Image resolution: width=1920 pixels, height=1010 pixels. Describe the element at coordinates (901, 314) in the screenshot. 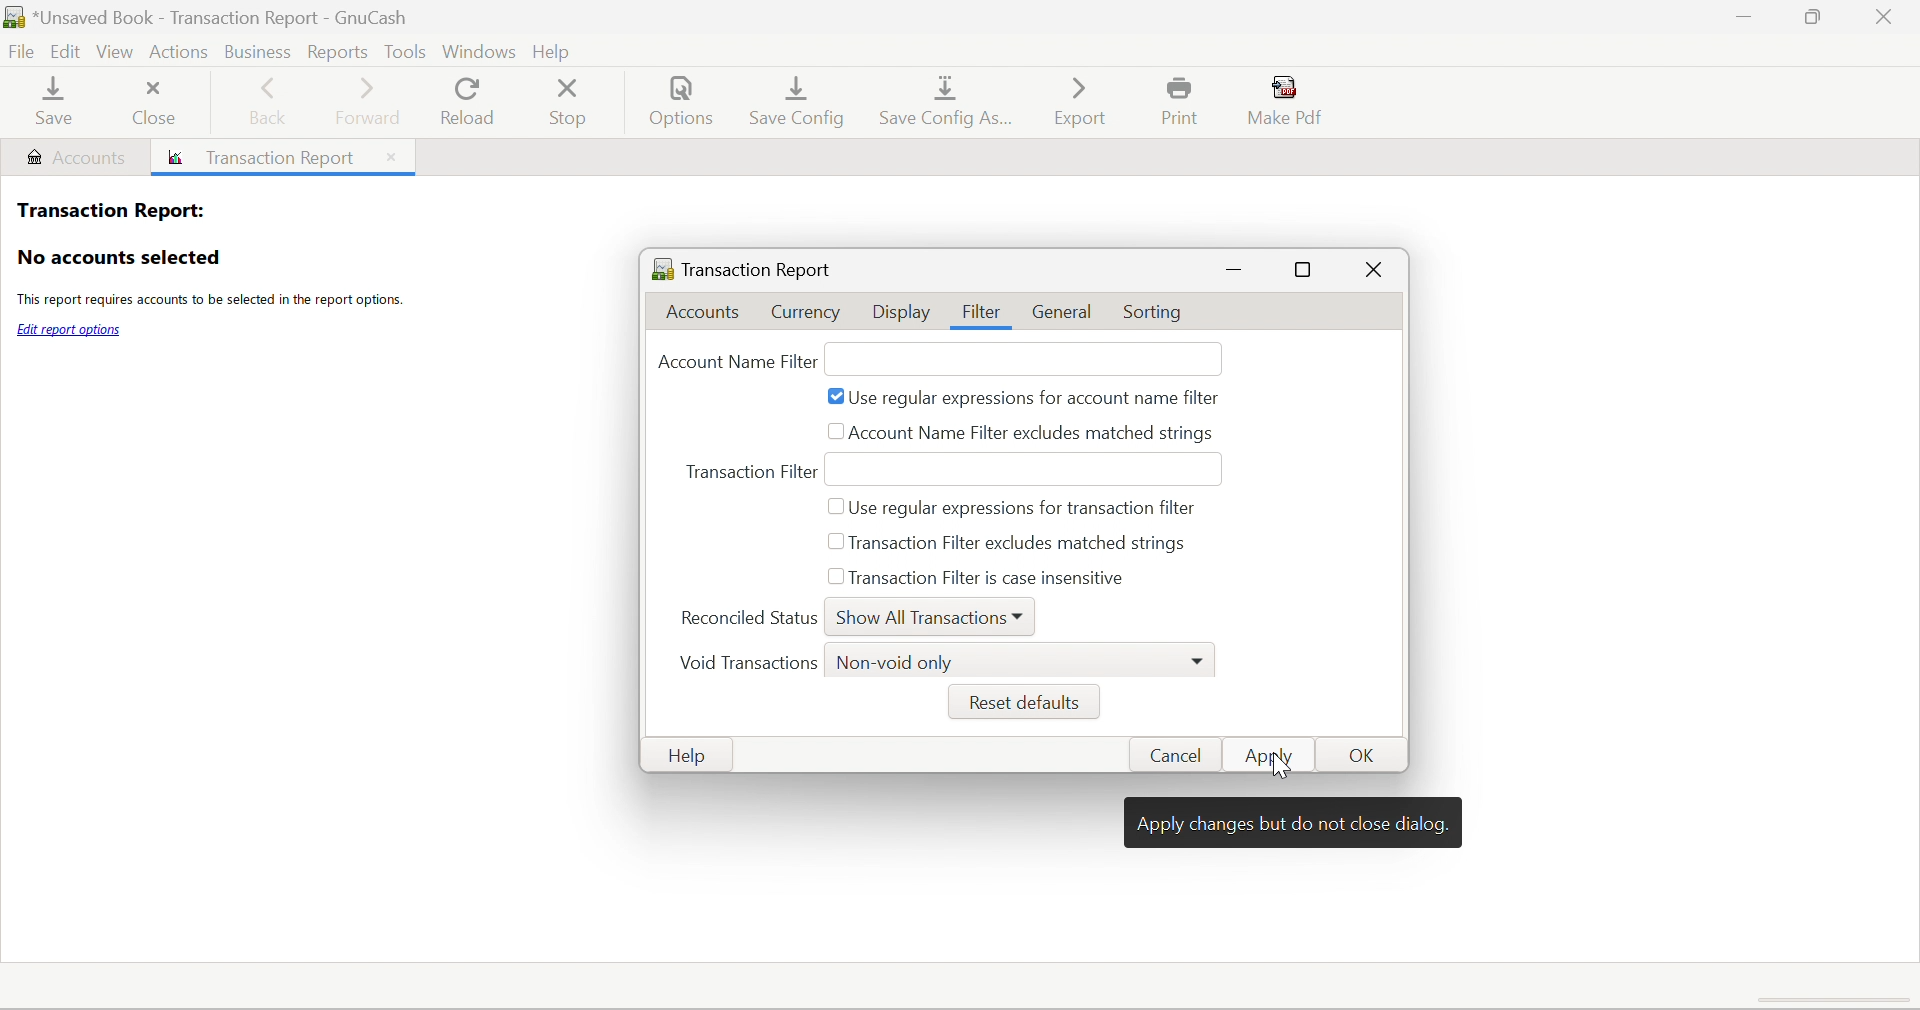

I see `Display` at that location.